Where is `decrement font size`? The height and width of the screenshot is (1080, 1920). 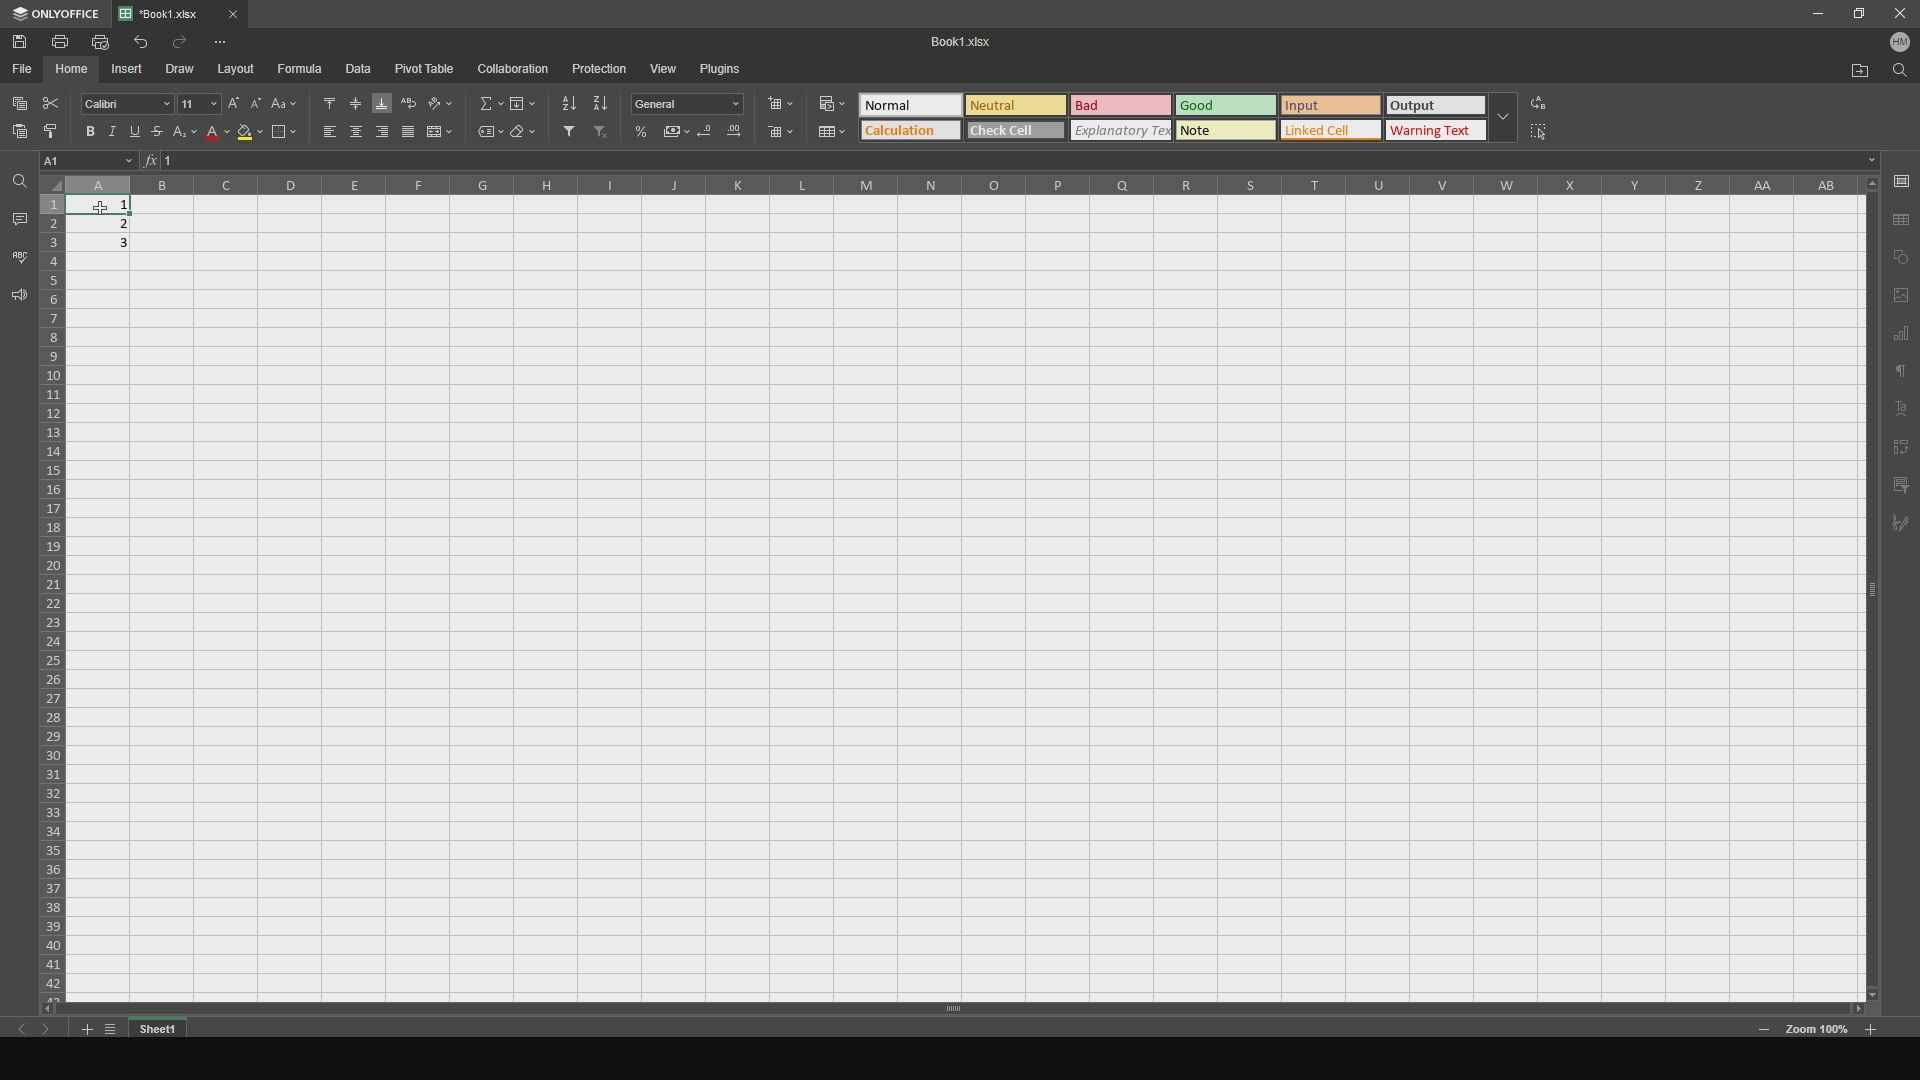 decrement font size is located at coordinates (255, 98).